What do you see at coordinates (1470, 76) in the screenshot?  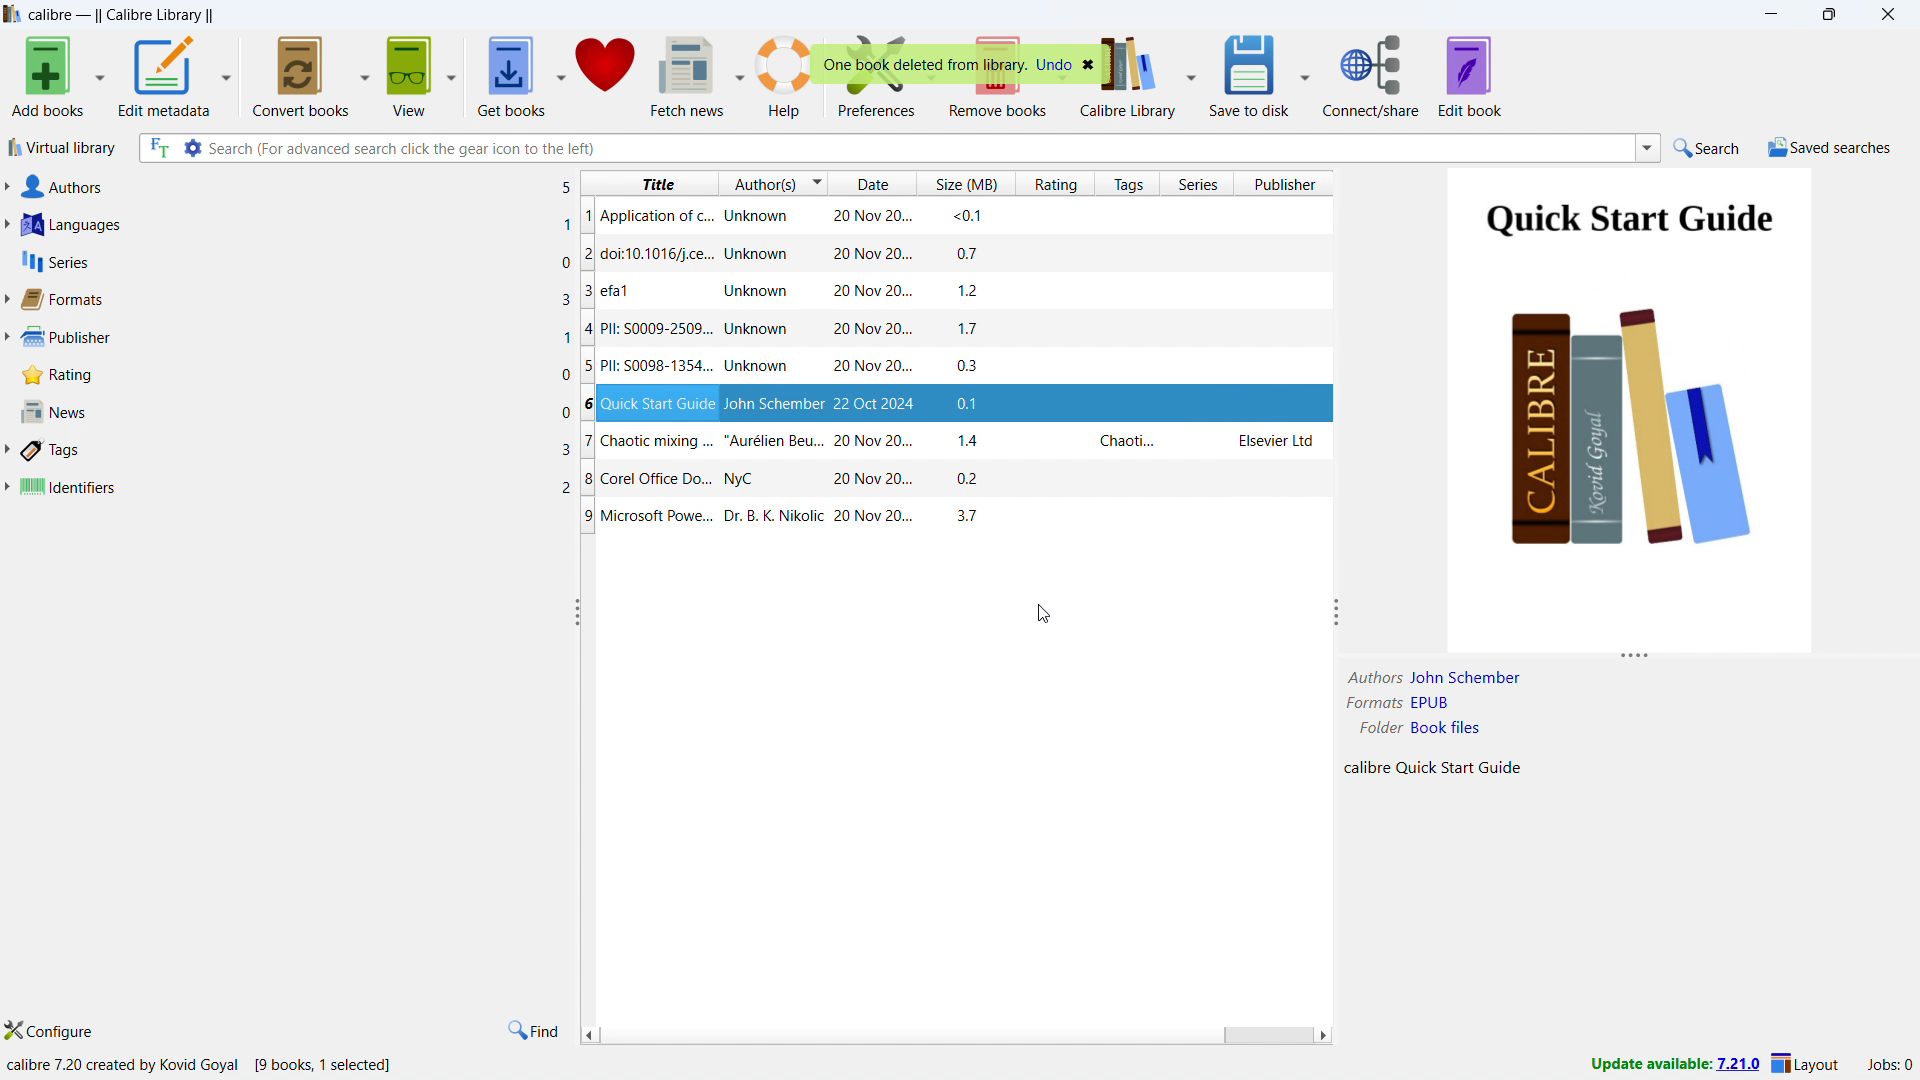 I see `edit book` at bounding box center [1470, 76].